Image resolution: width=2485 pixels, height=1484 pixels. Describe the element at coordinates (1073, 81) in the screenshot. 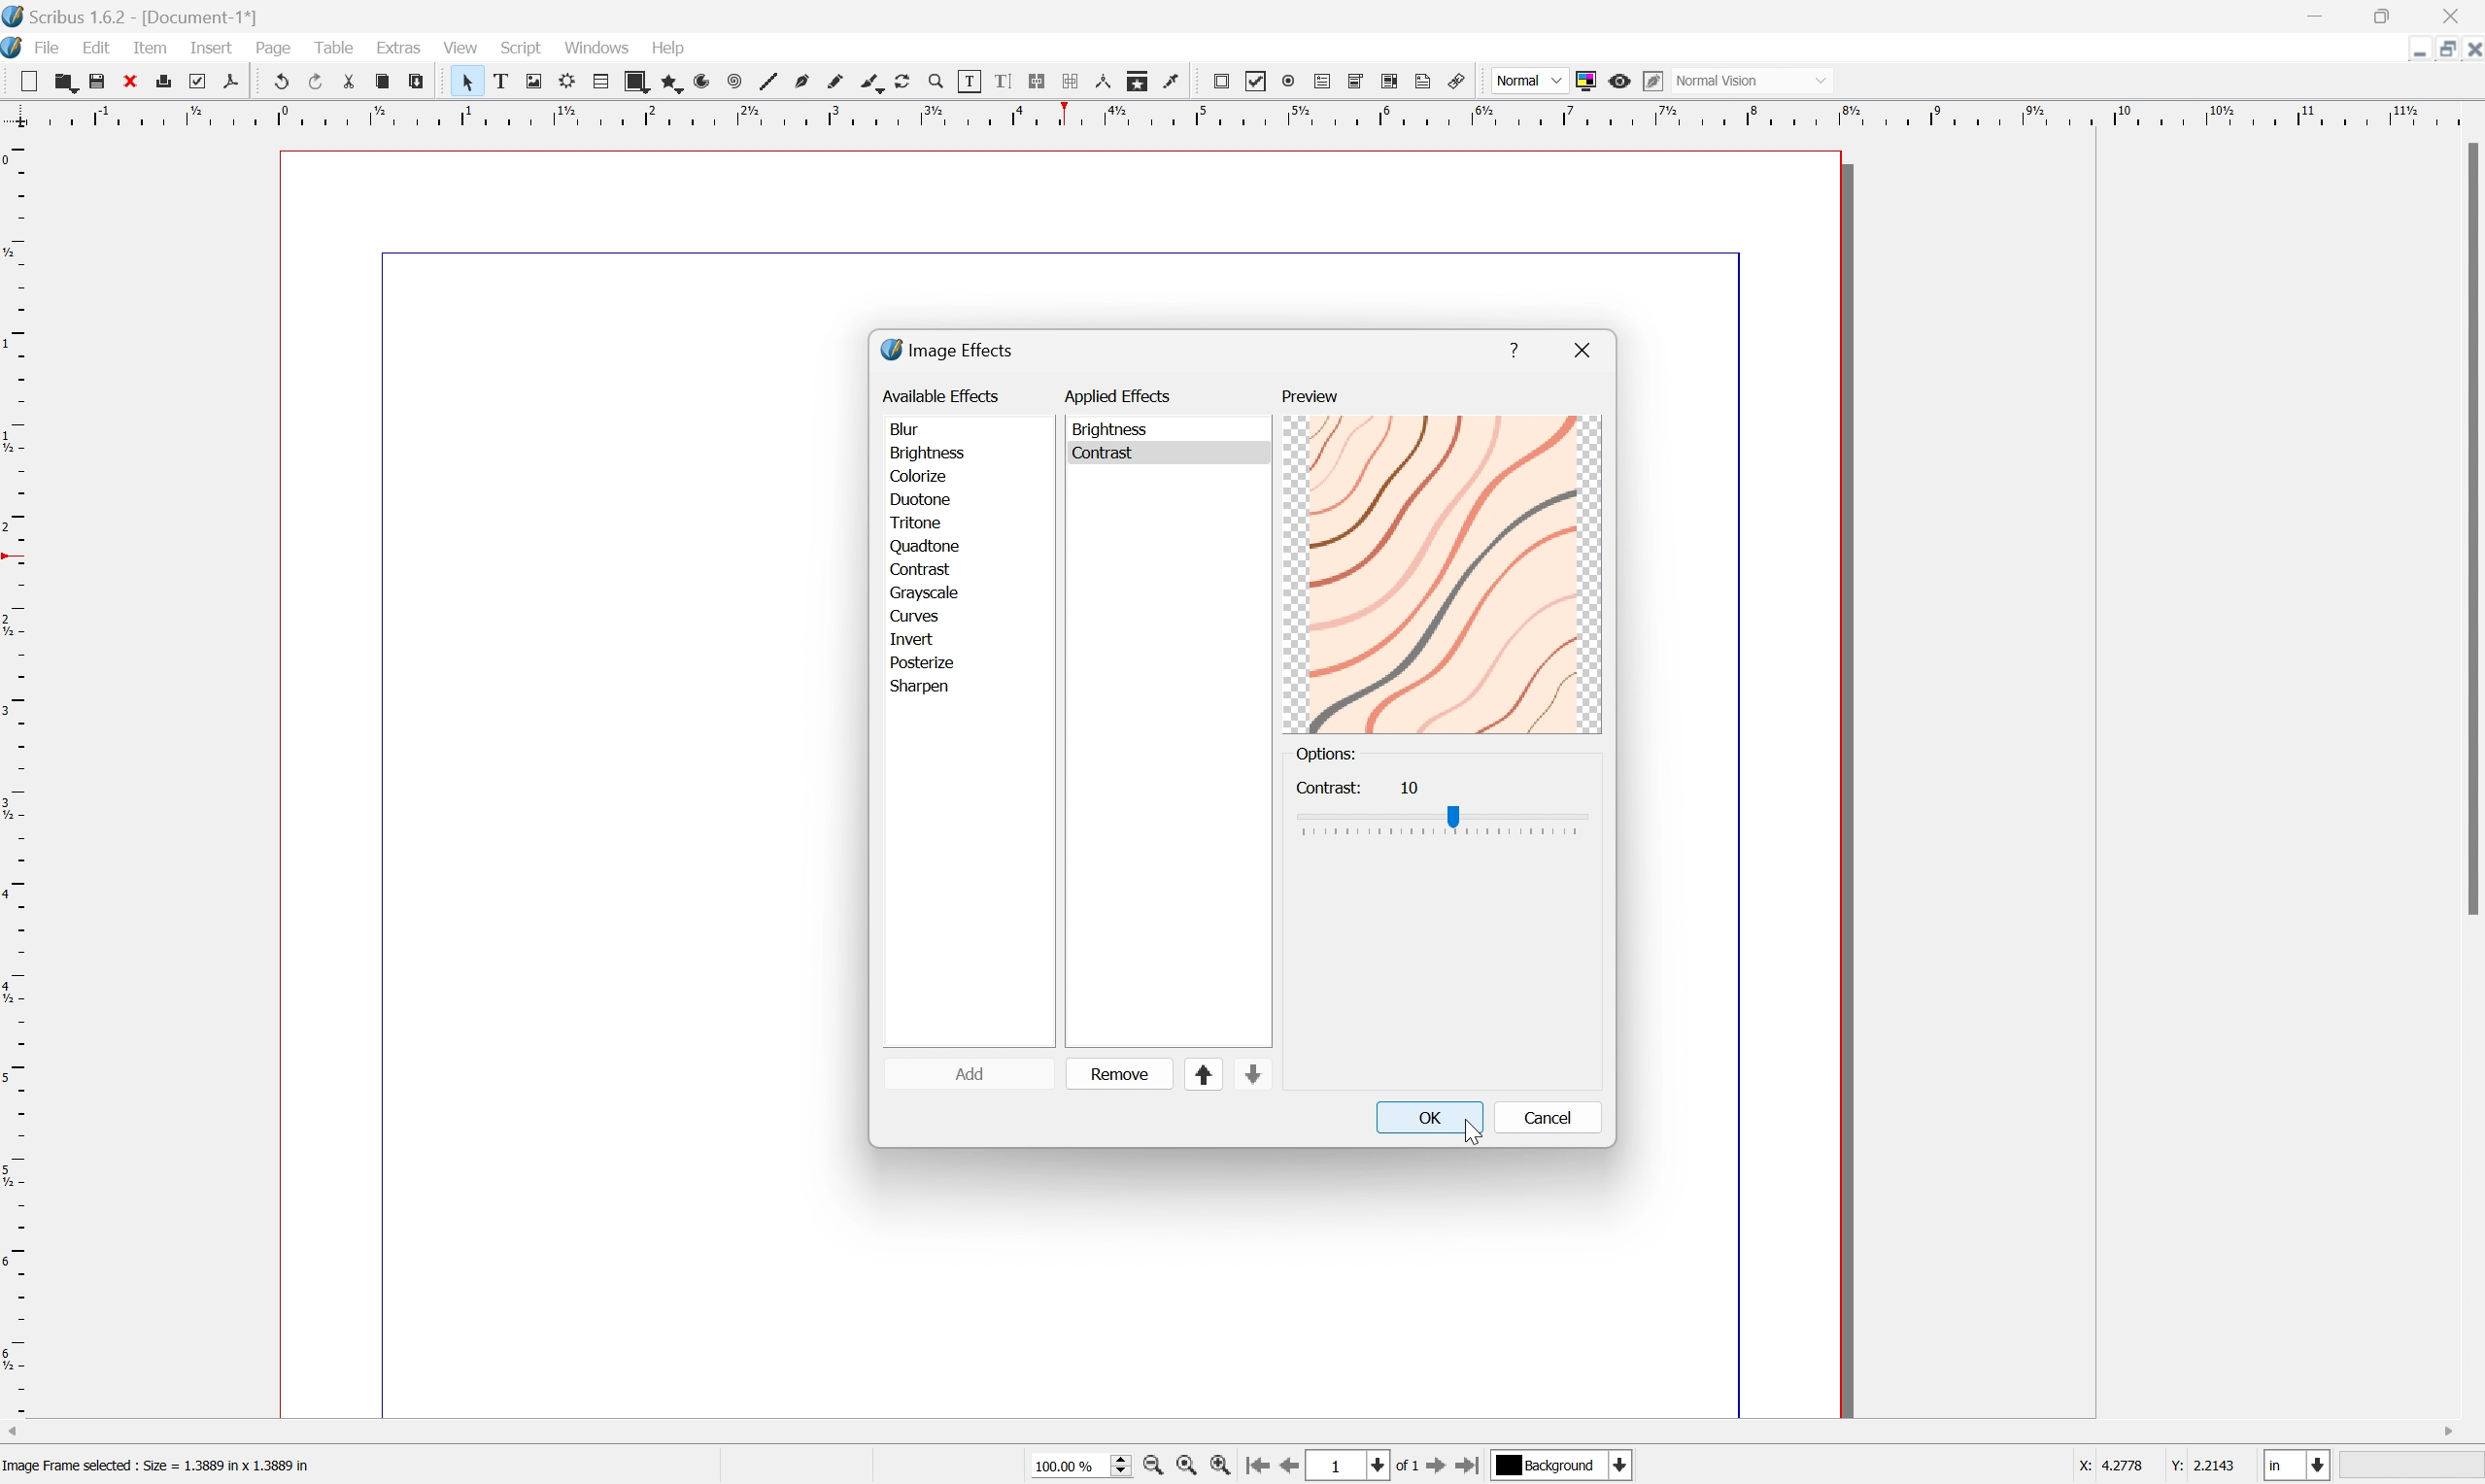

I see `Unlink text frames` at that location.